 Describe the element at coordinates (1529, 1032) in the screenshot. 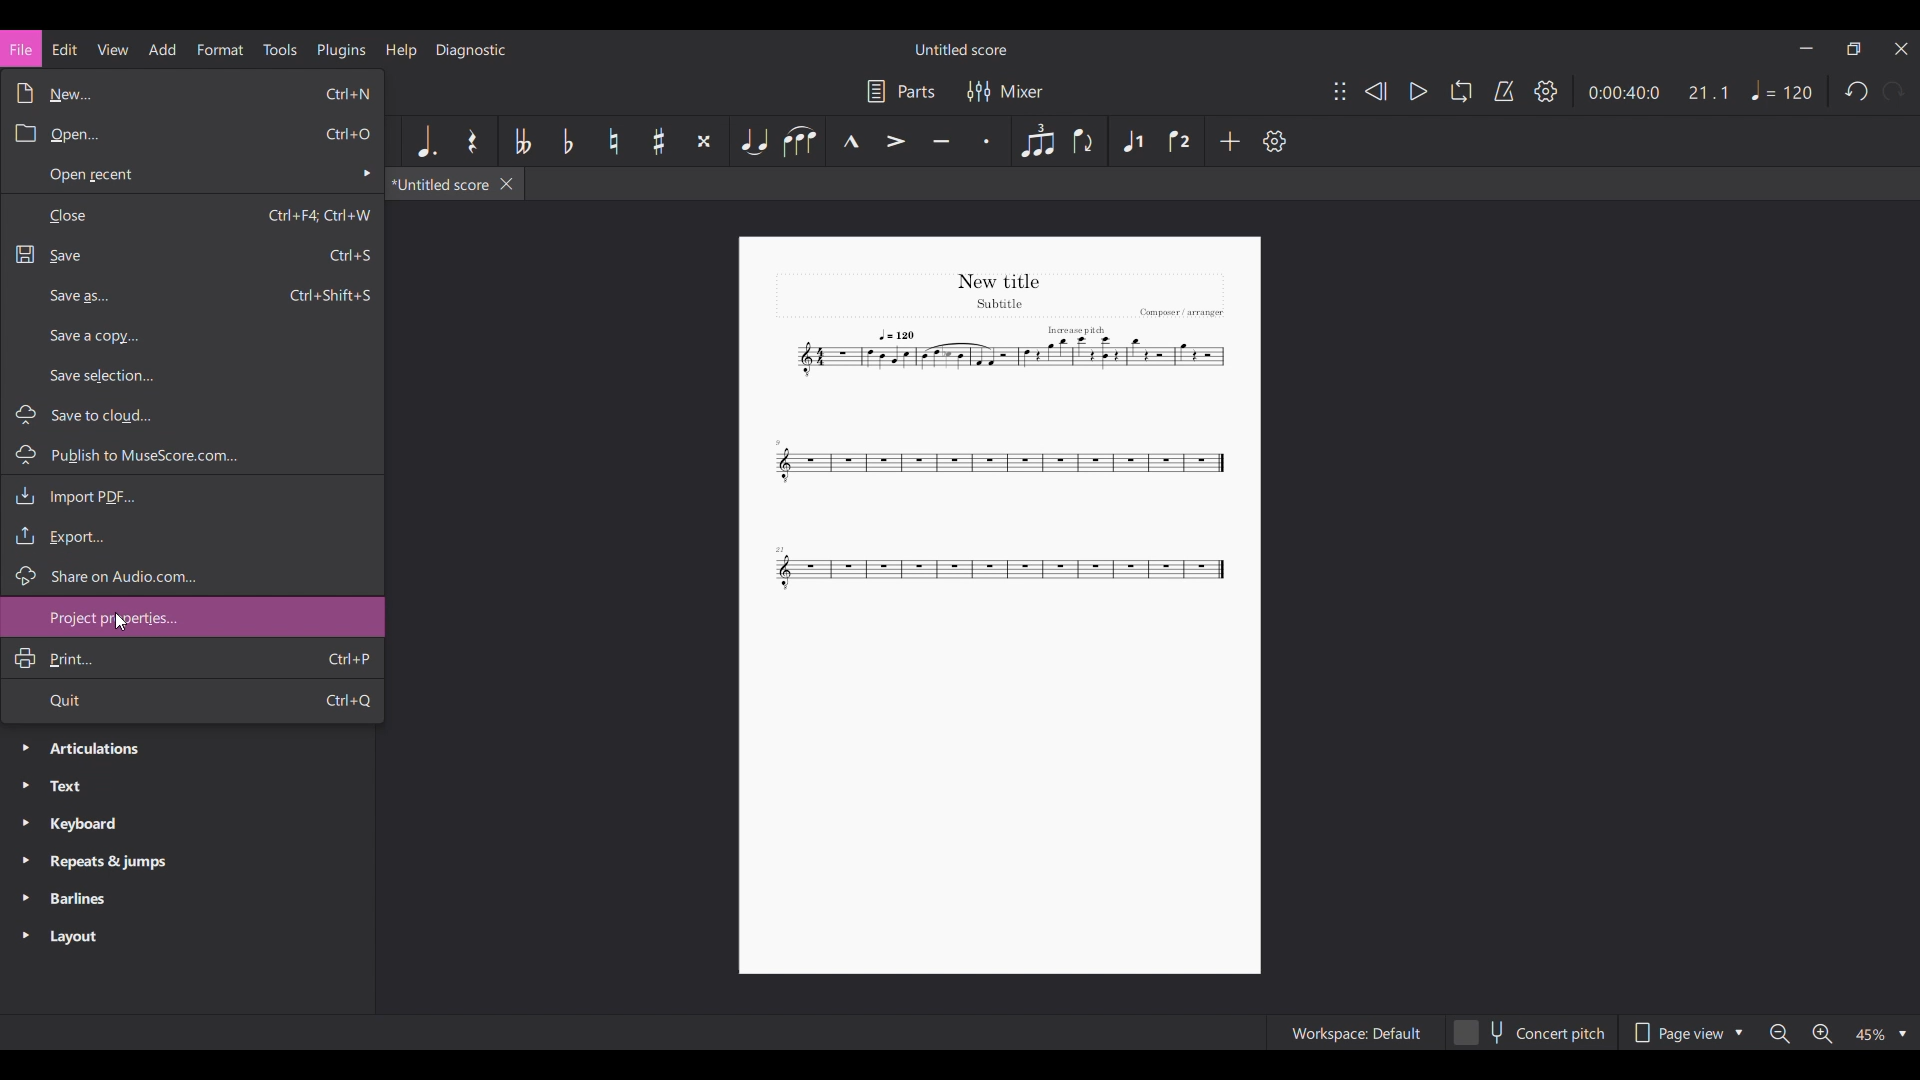

I see `Concert pitch toggle` at that location.